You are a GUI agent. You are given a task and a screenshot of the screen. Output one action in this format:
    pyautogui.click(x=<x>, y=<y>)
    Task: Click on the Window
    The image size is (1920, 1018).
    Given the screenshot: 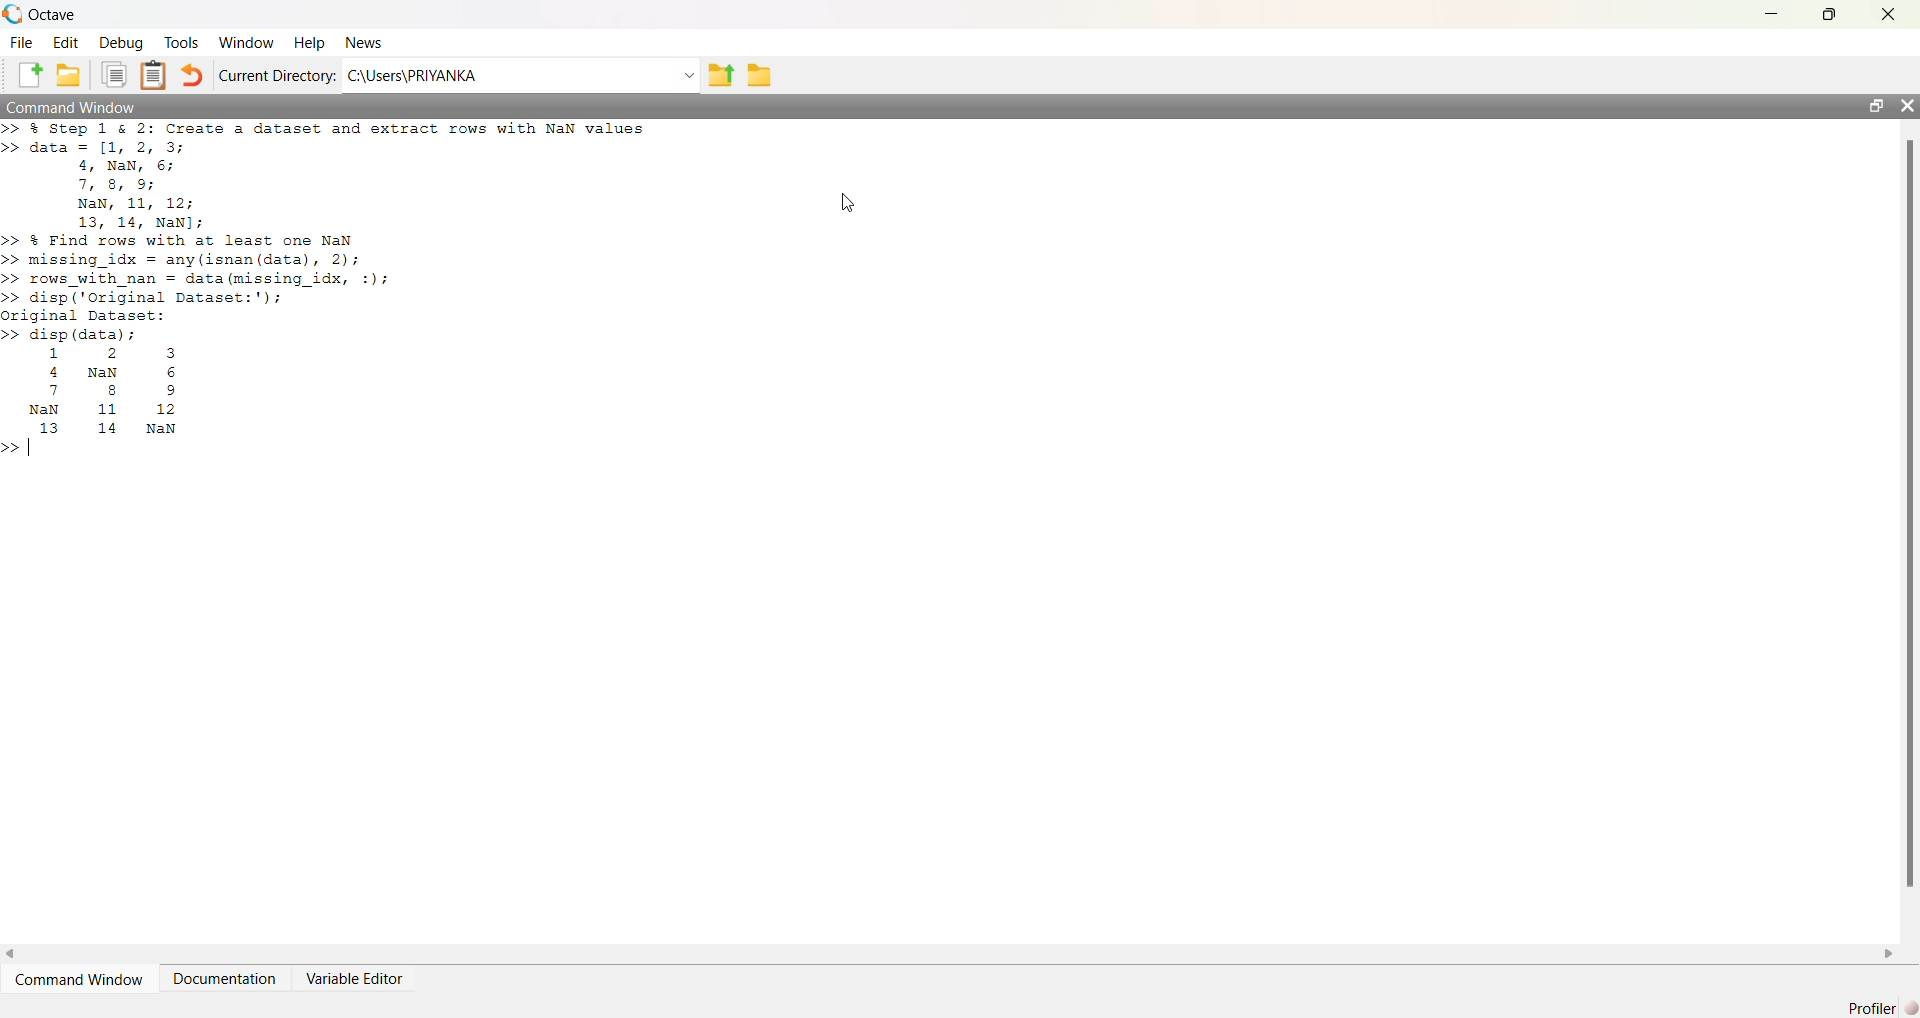 What is the action you would take?
    pyautogui.click(x=248, y=43)
    